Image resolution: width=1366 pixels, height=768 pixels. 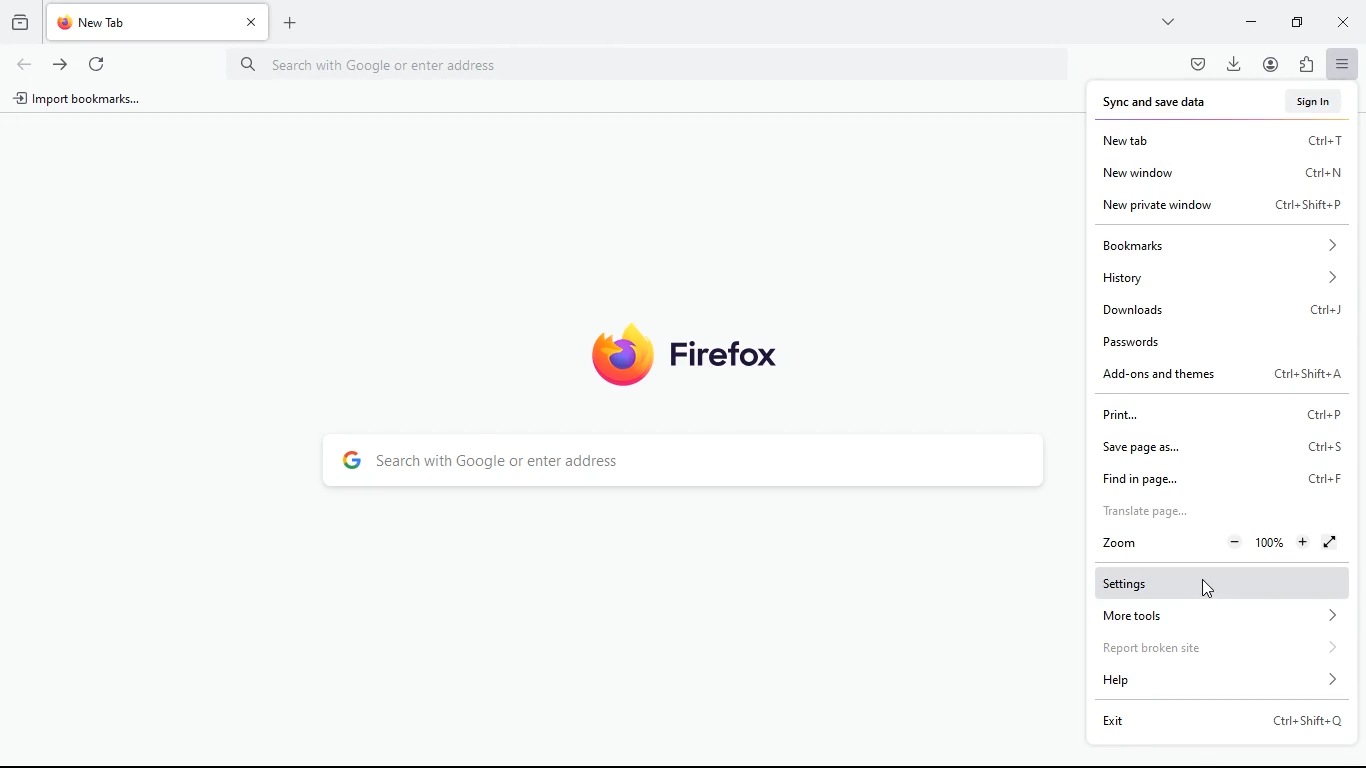 I want to click on finish setup, so click(x=1308, y=102).